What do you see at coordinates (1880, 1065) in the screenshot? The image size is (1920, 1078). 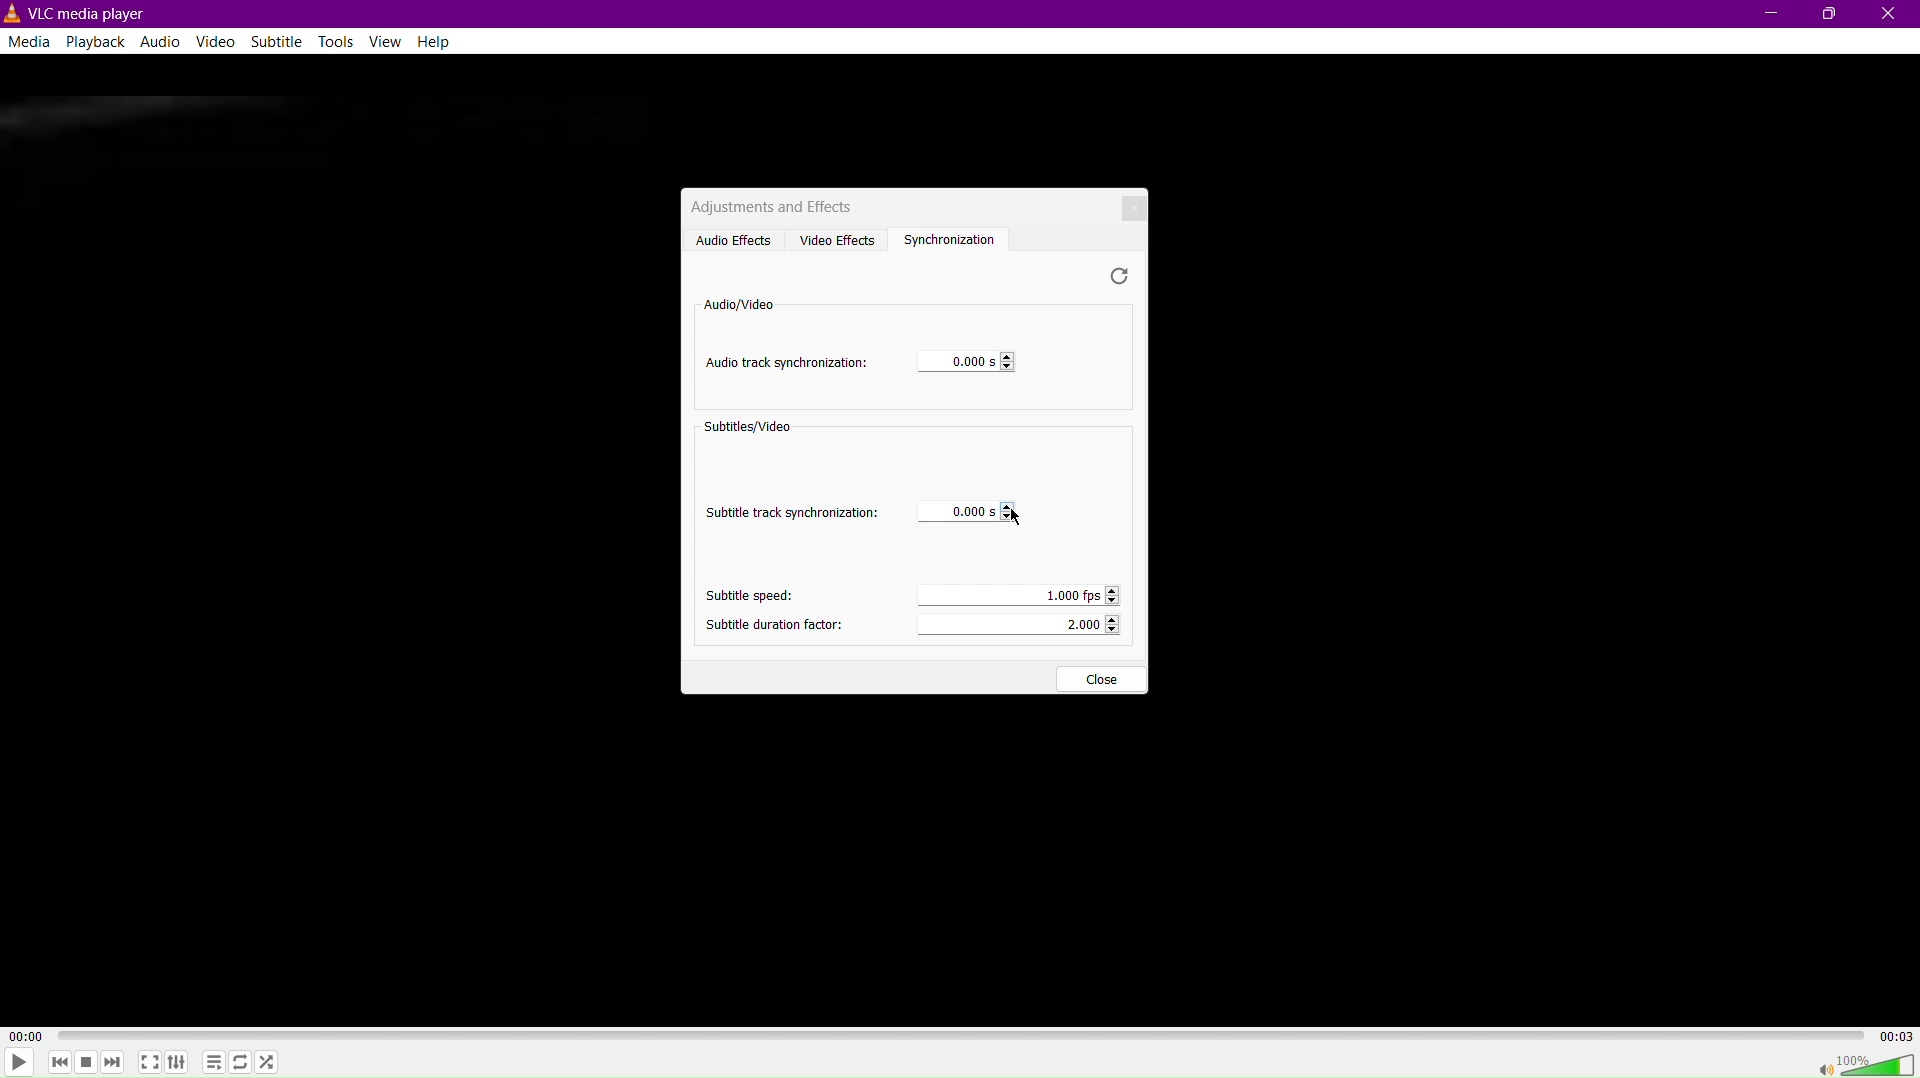 I see `Volume` at bounding box center [1880, 1065].